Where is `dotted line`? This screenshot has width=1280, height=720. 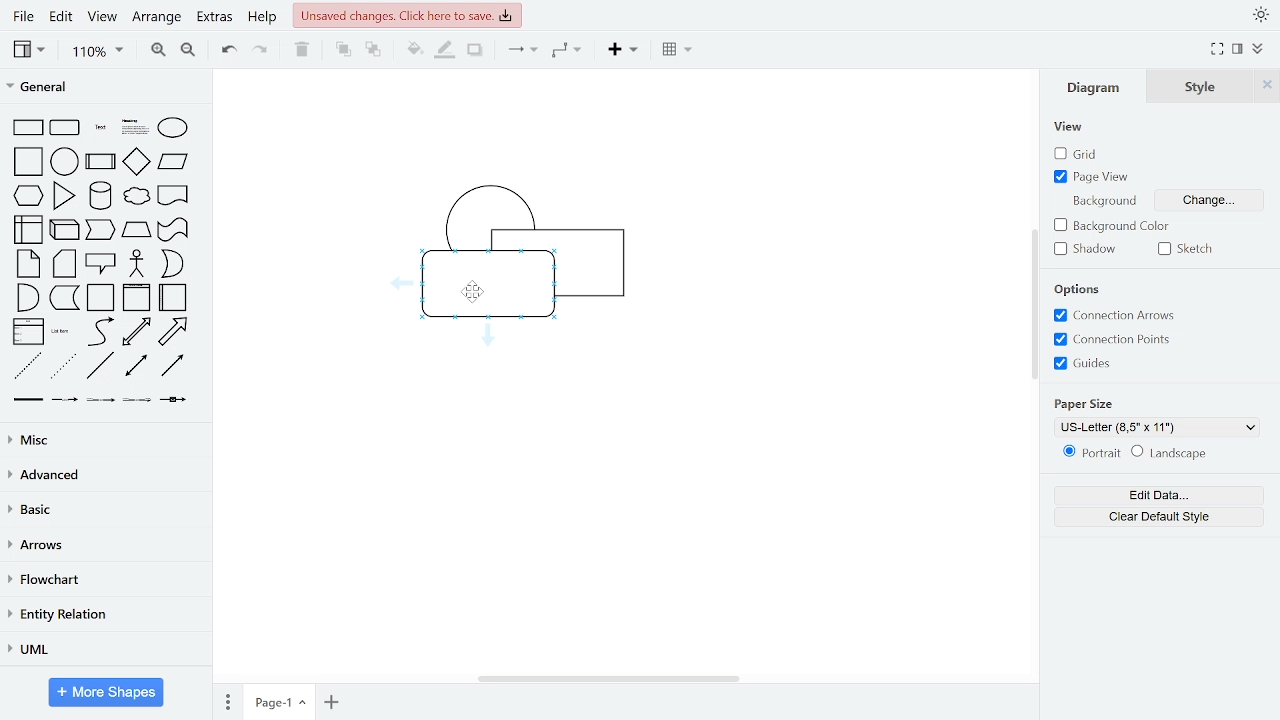 dotted line is located at coordinates (64, 366).